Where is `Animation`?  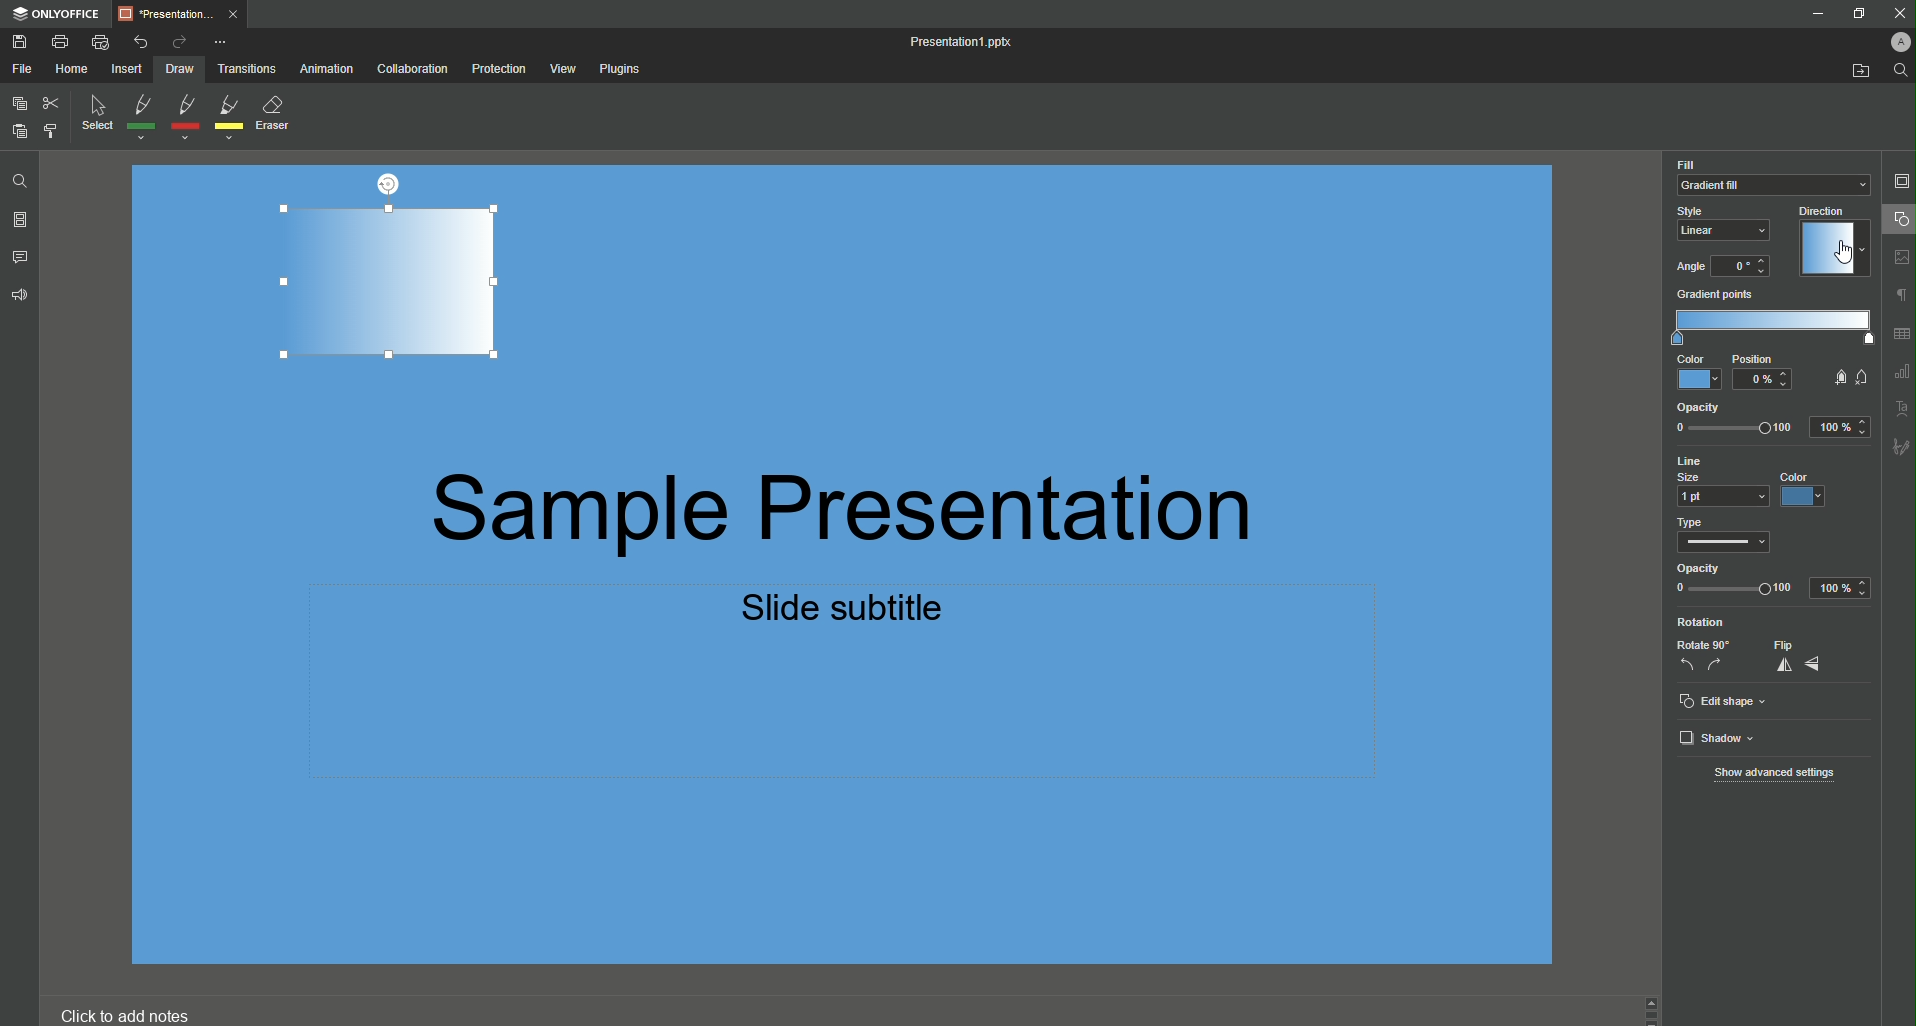 Animation is located at coordinates (328, 71).